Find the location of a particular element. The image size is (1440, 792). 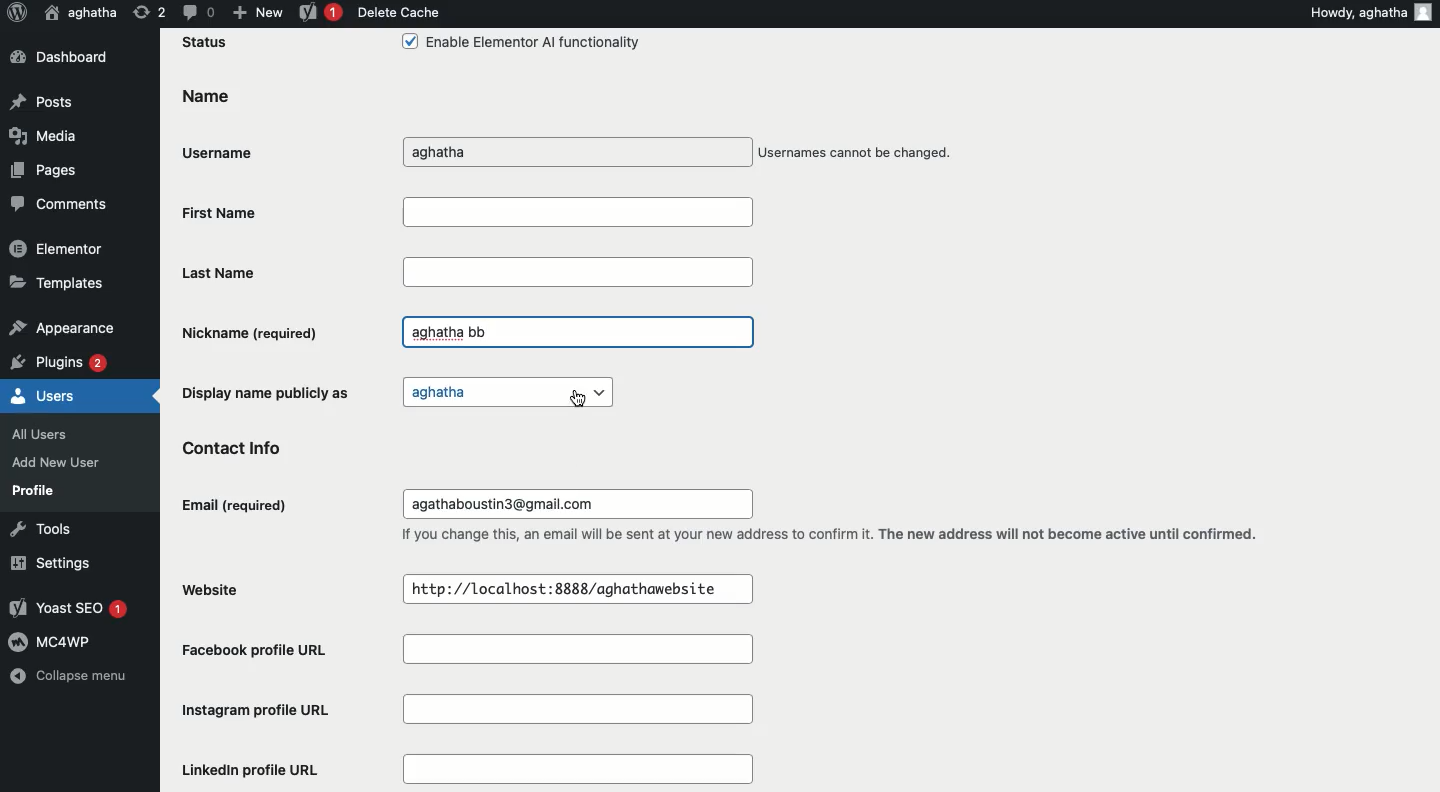

http://localhost:8888/aghathawebsite is located at coordinates (567, 588).